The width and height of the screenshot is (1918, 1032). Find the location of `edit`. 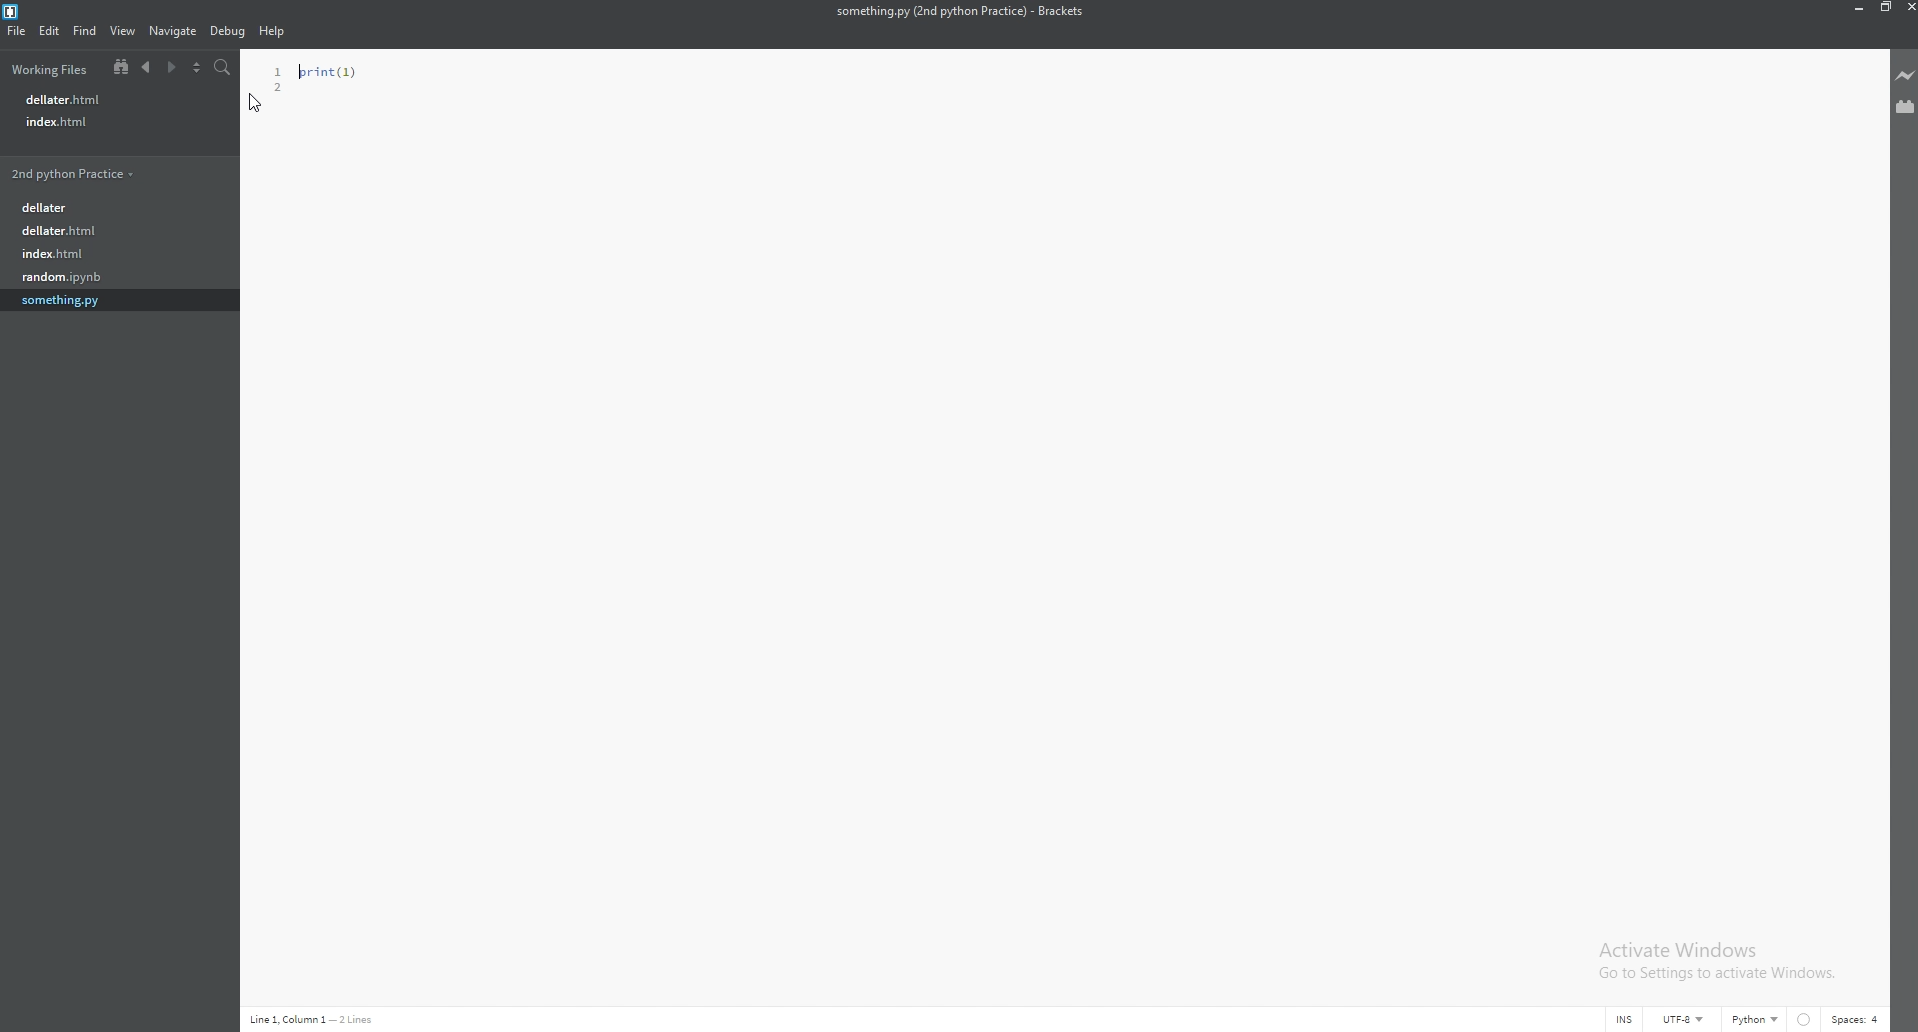

edit is located at coordinates (51, 31).